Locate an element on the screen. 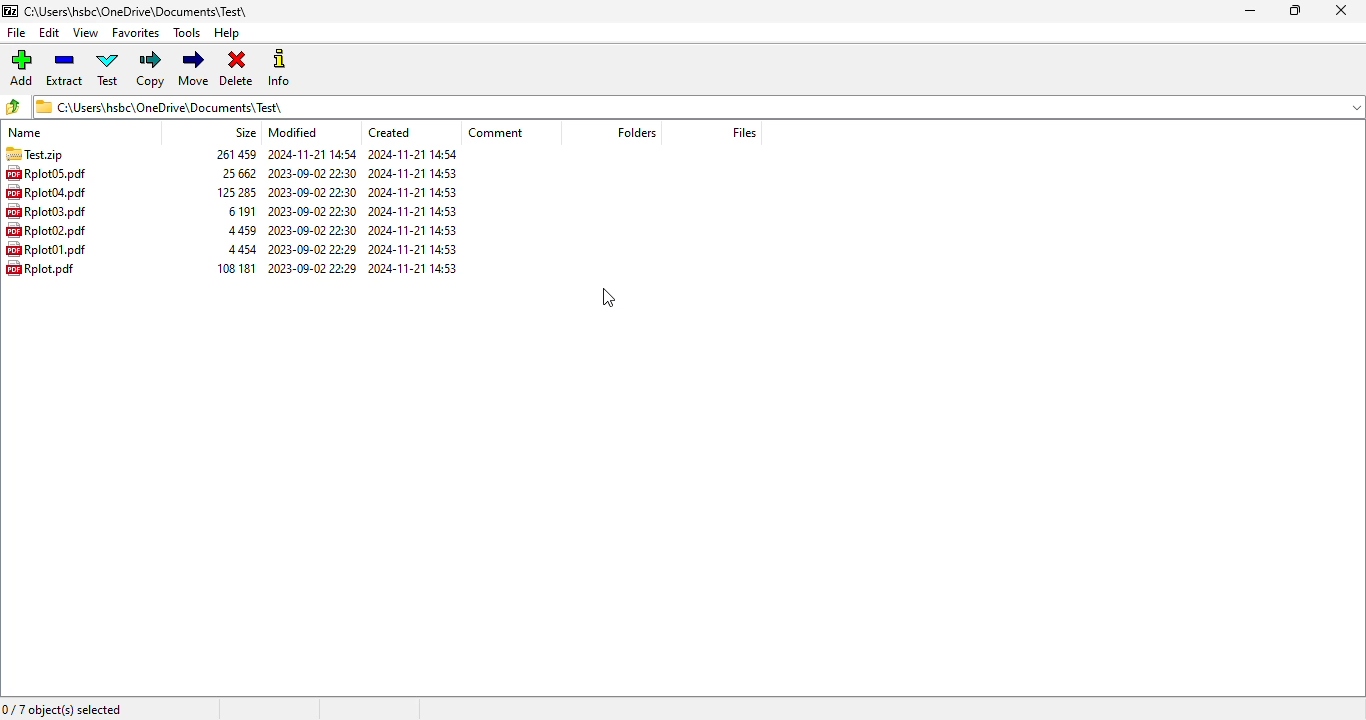 Image resolution: width=1366 pixels, height=720 pixels. view is located at coordinates (86, 32).